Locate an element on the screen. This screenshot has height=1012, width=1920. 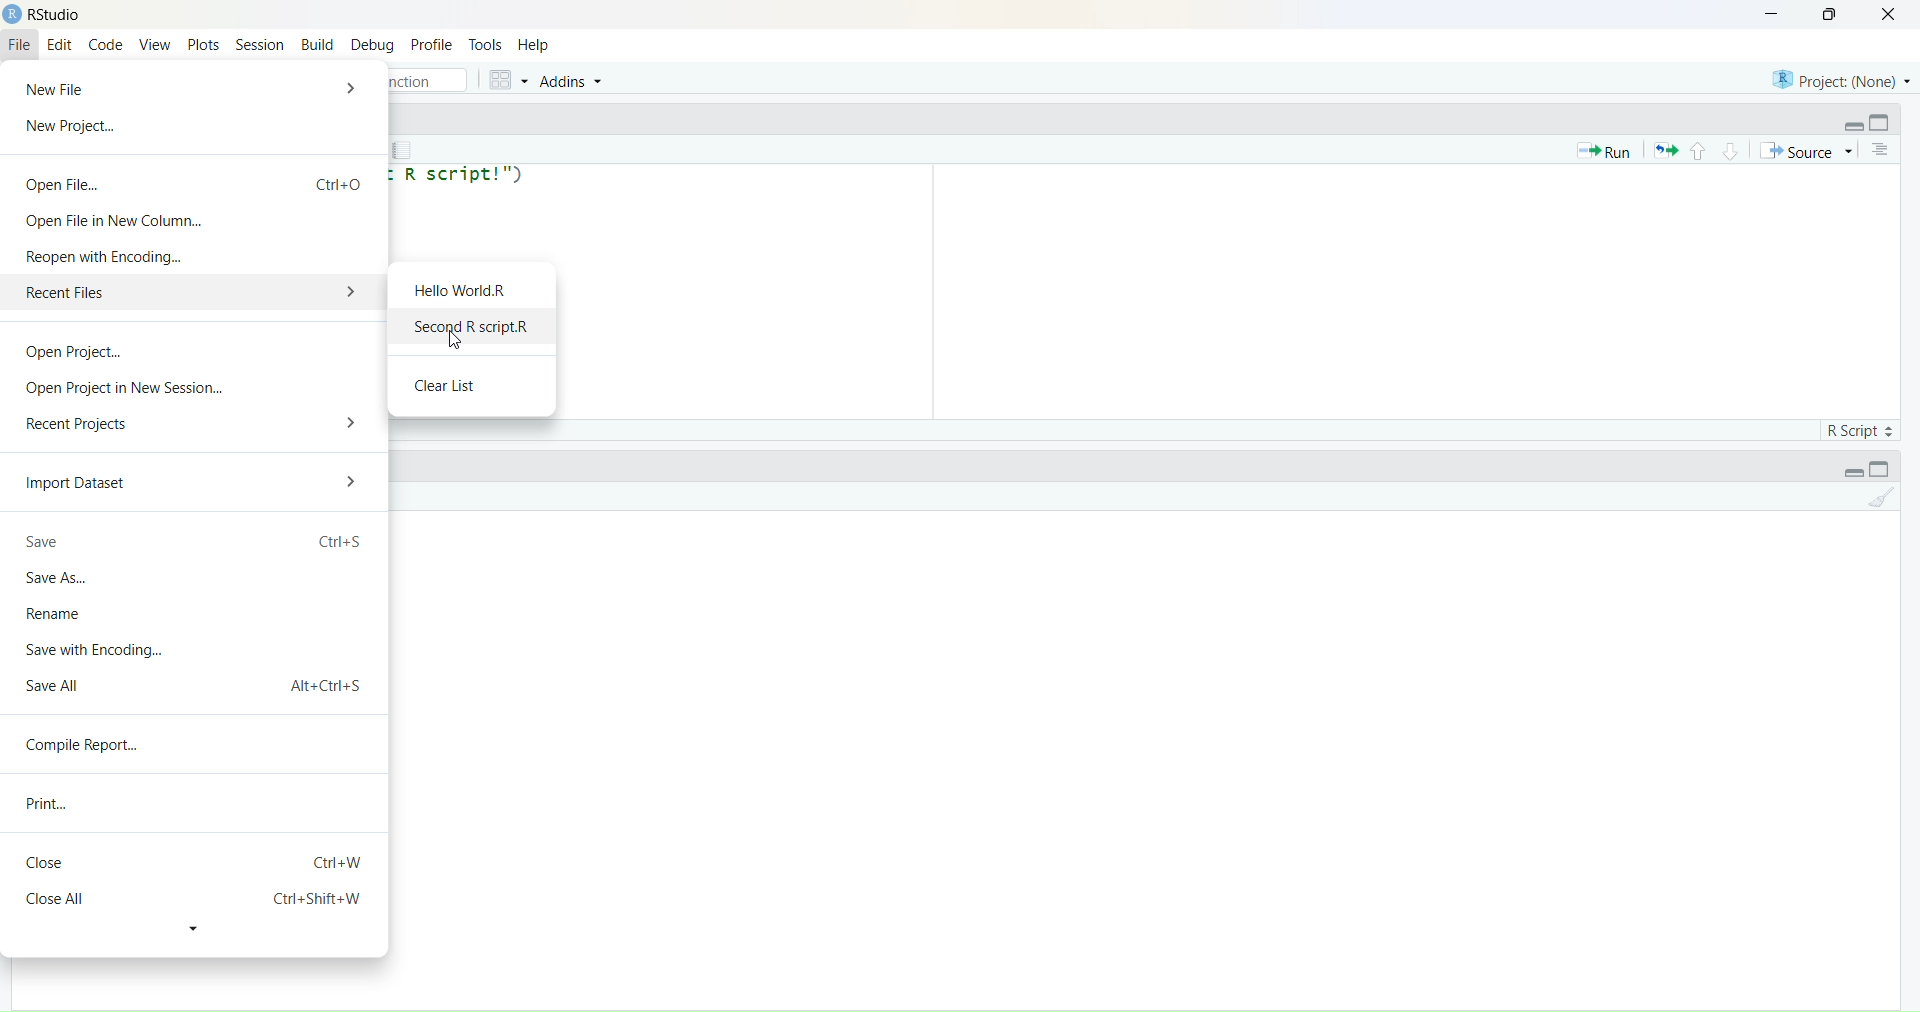
Clear console (Ctrl + L) is located at coordinates (1875, 503).